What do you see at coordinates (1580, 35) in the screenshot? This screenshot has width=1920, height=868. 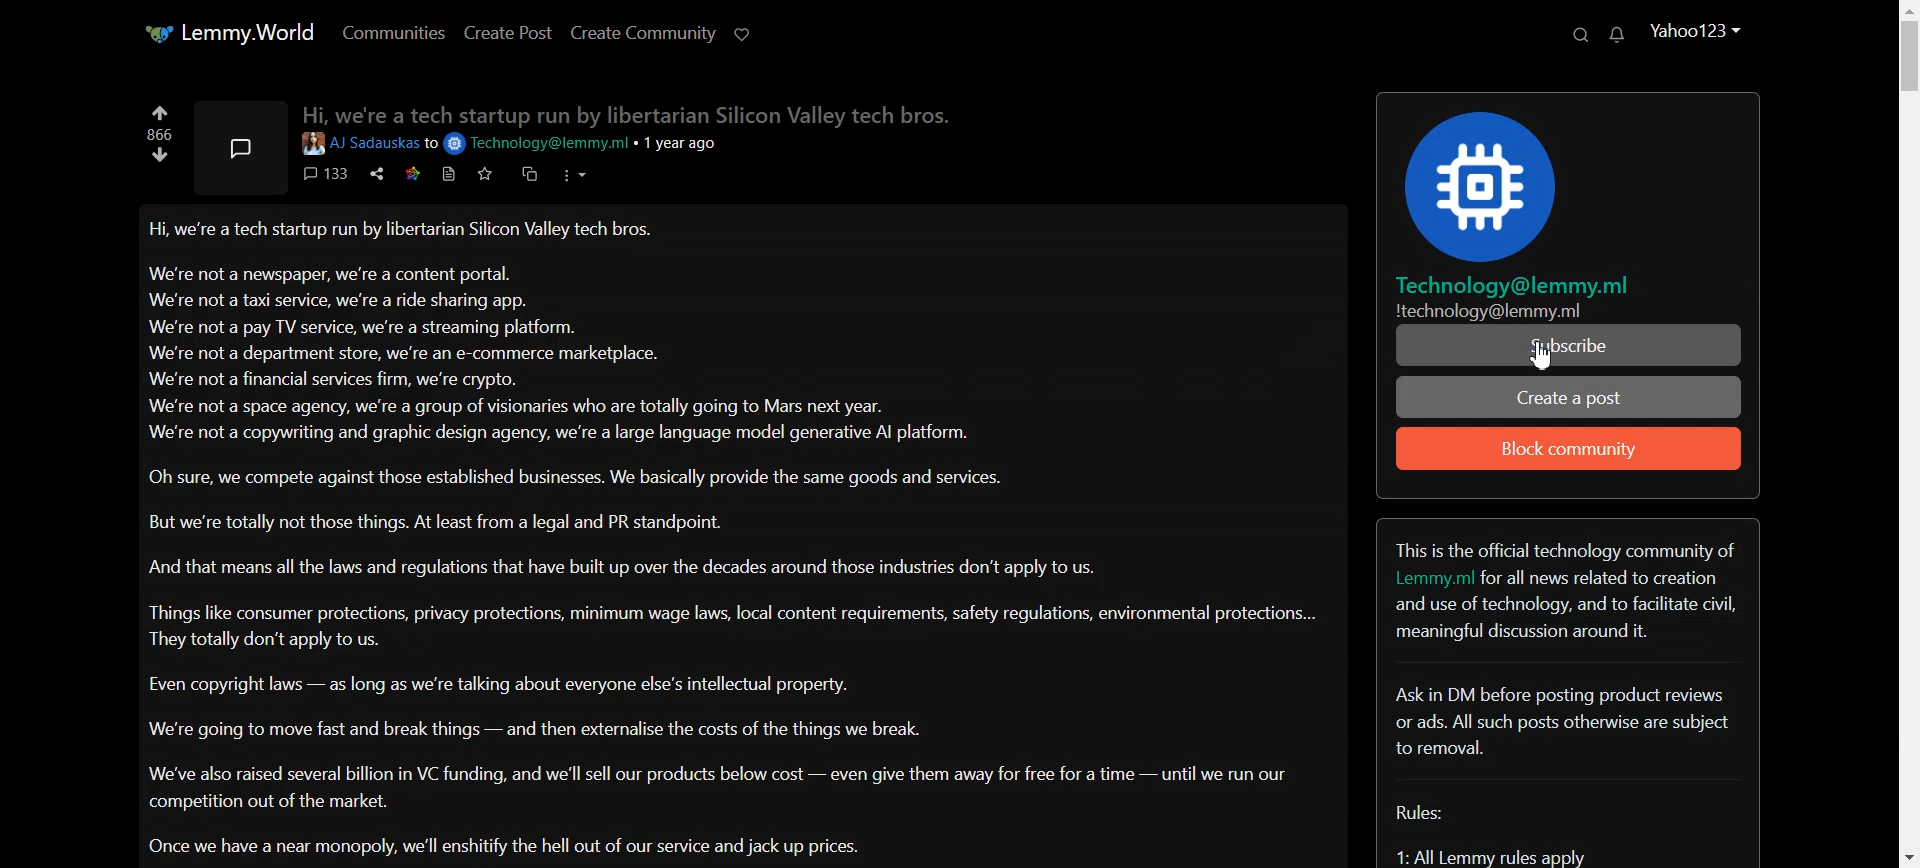 I see `Search` at bounding box center [1580, 35].